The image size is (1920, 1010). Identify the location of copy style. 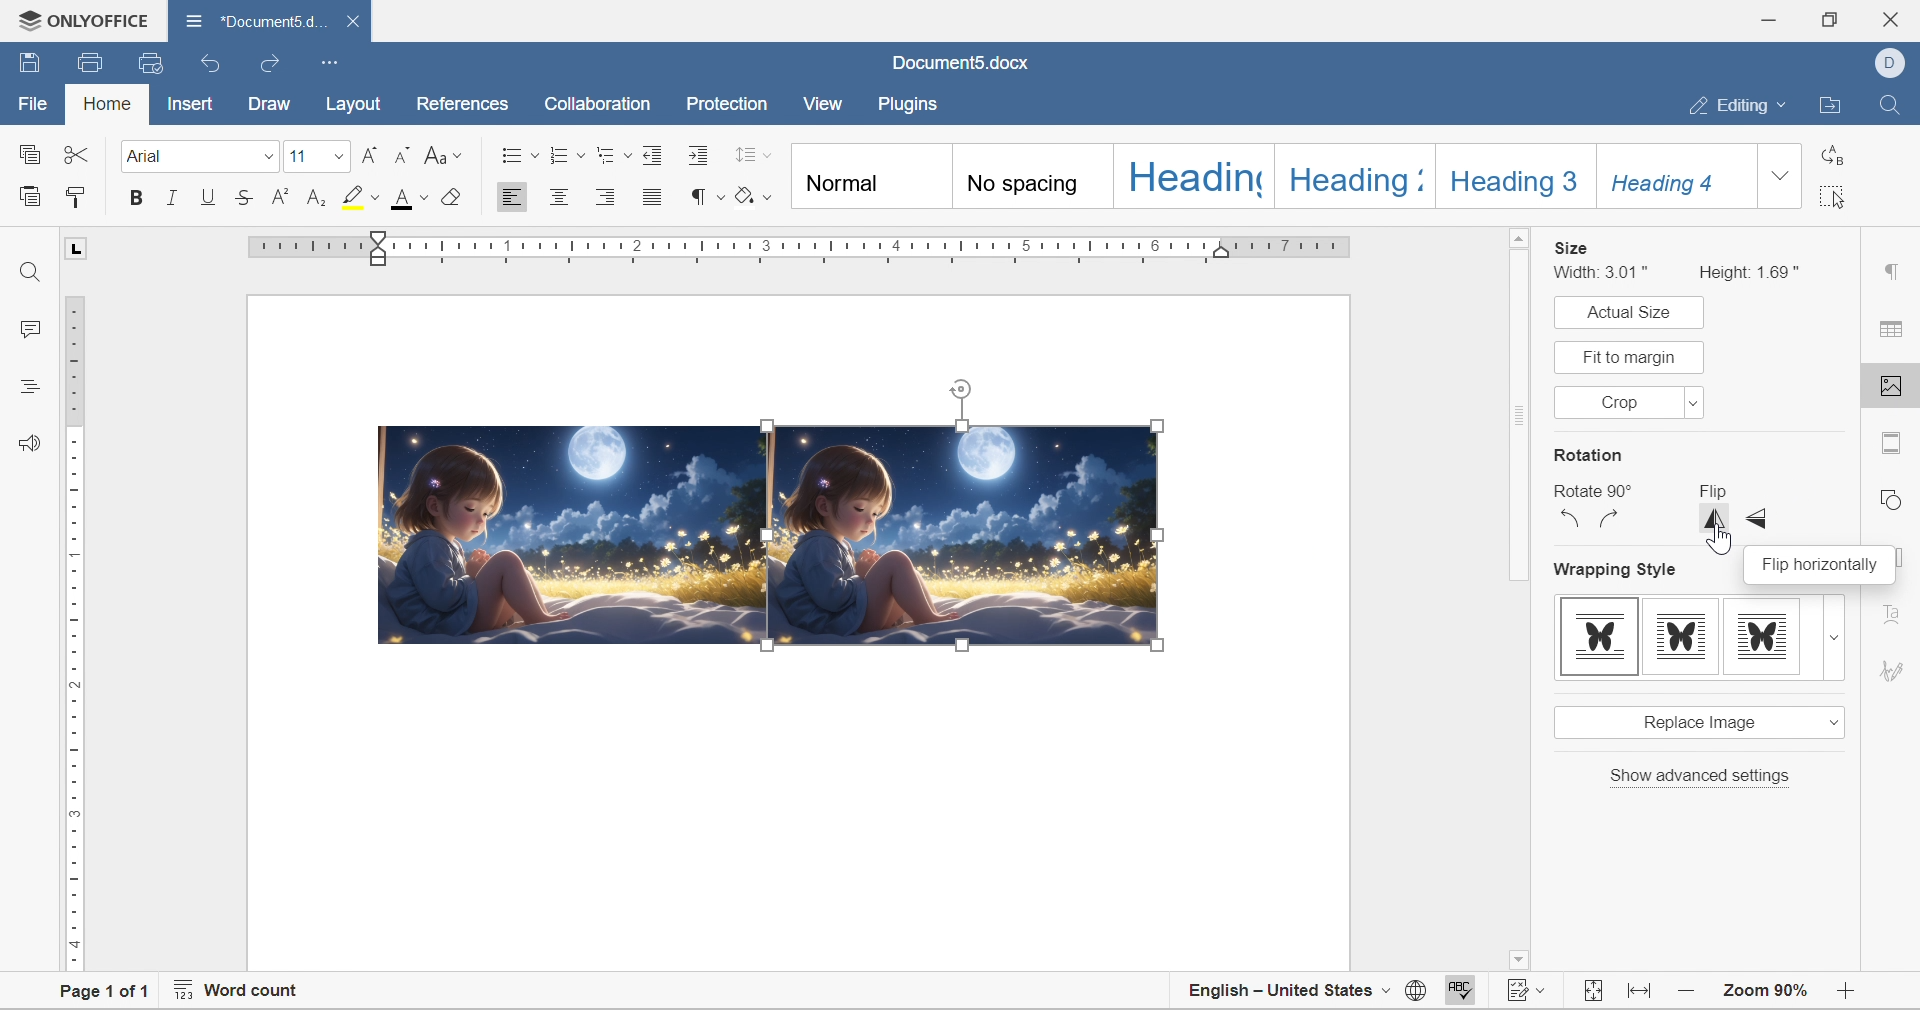
(76, 196).